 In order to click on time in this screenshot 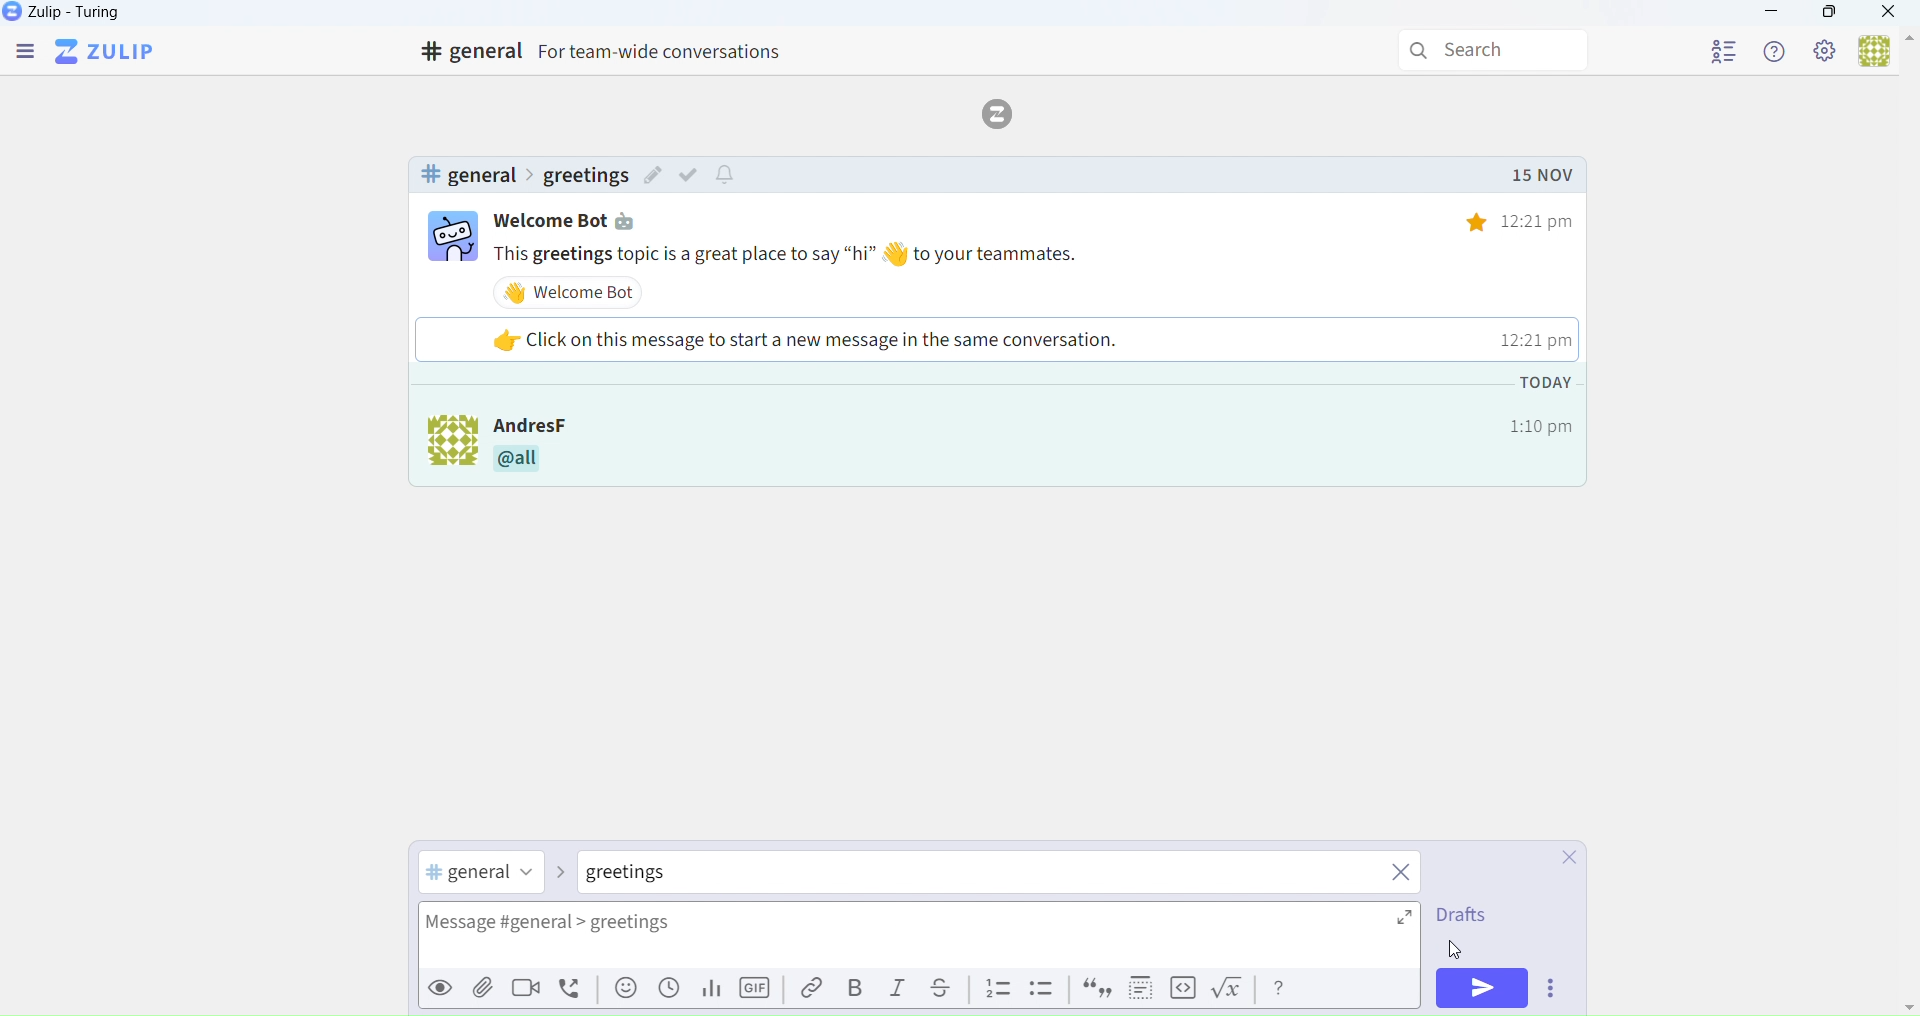, I will do `click(1505, 221)`.